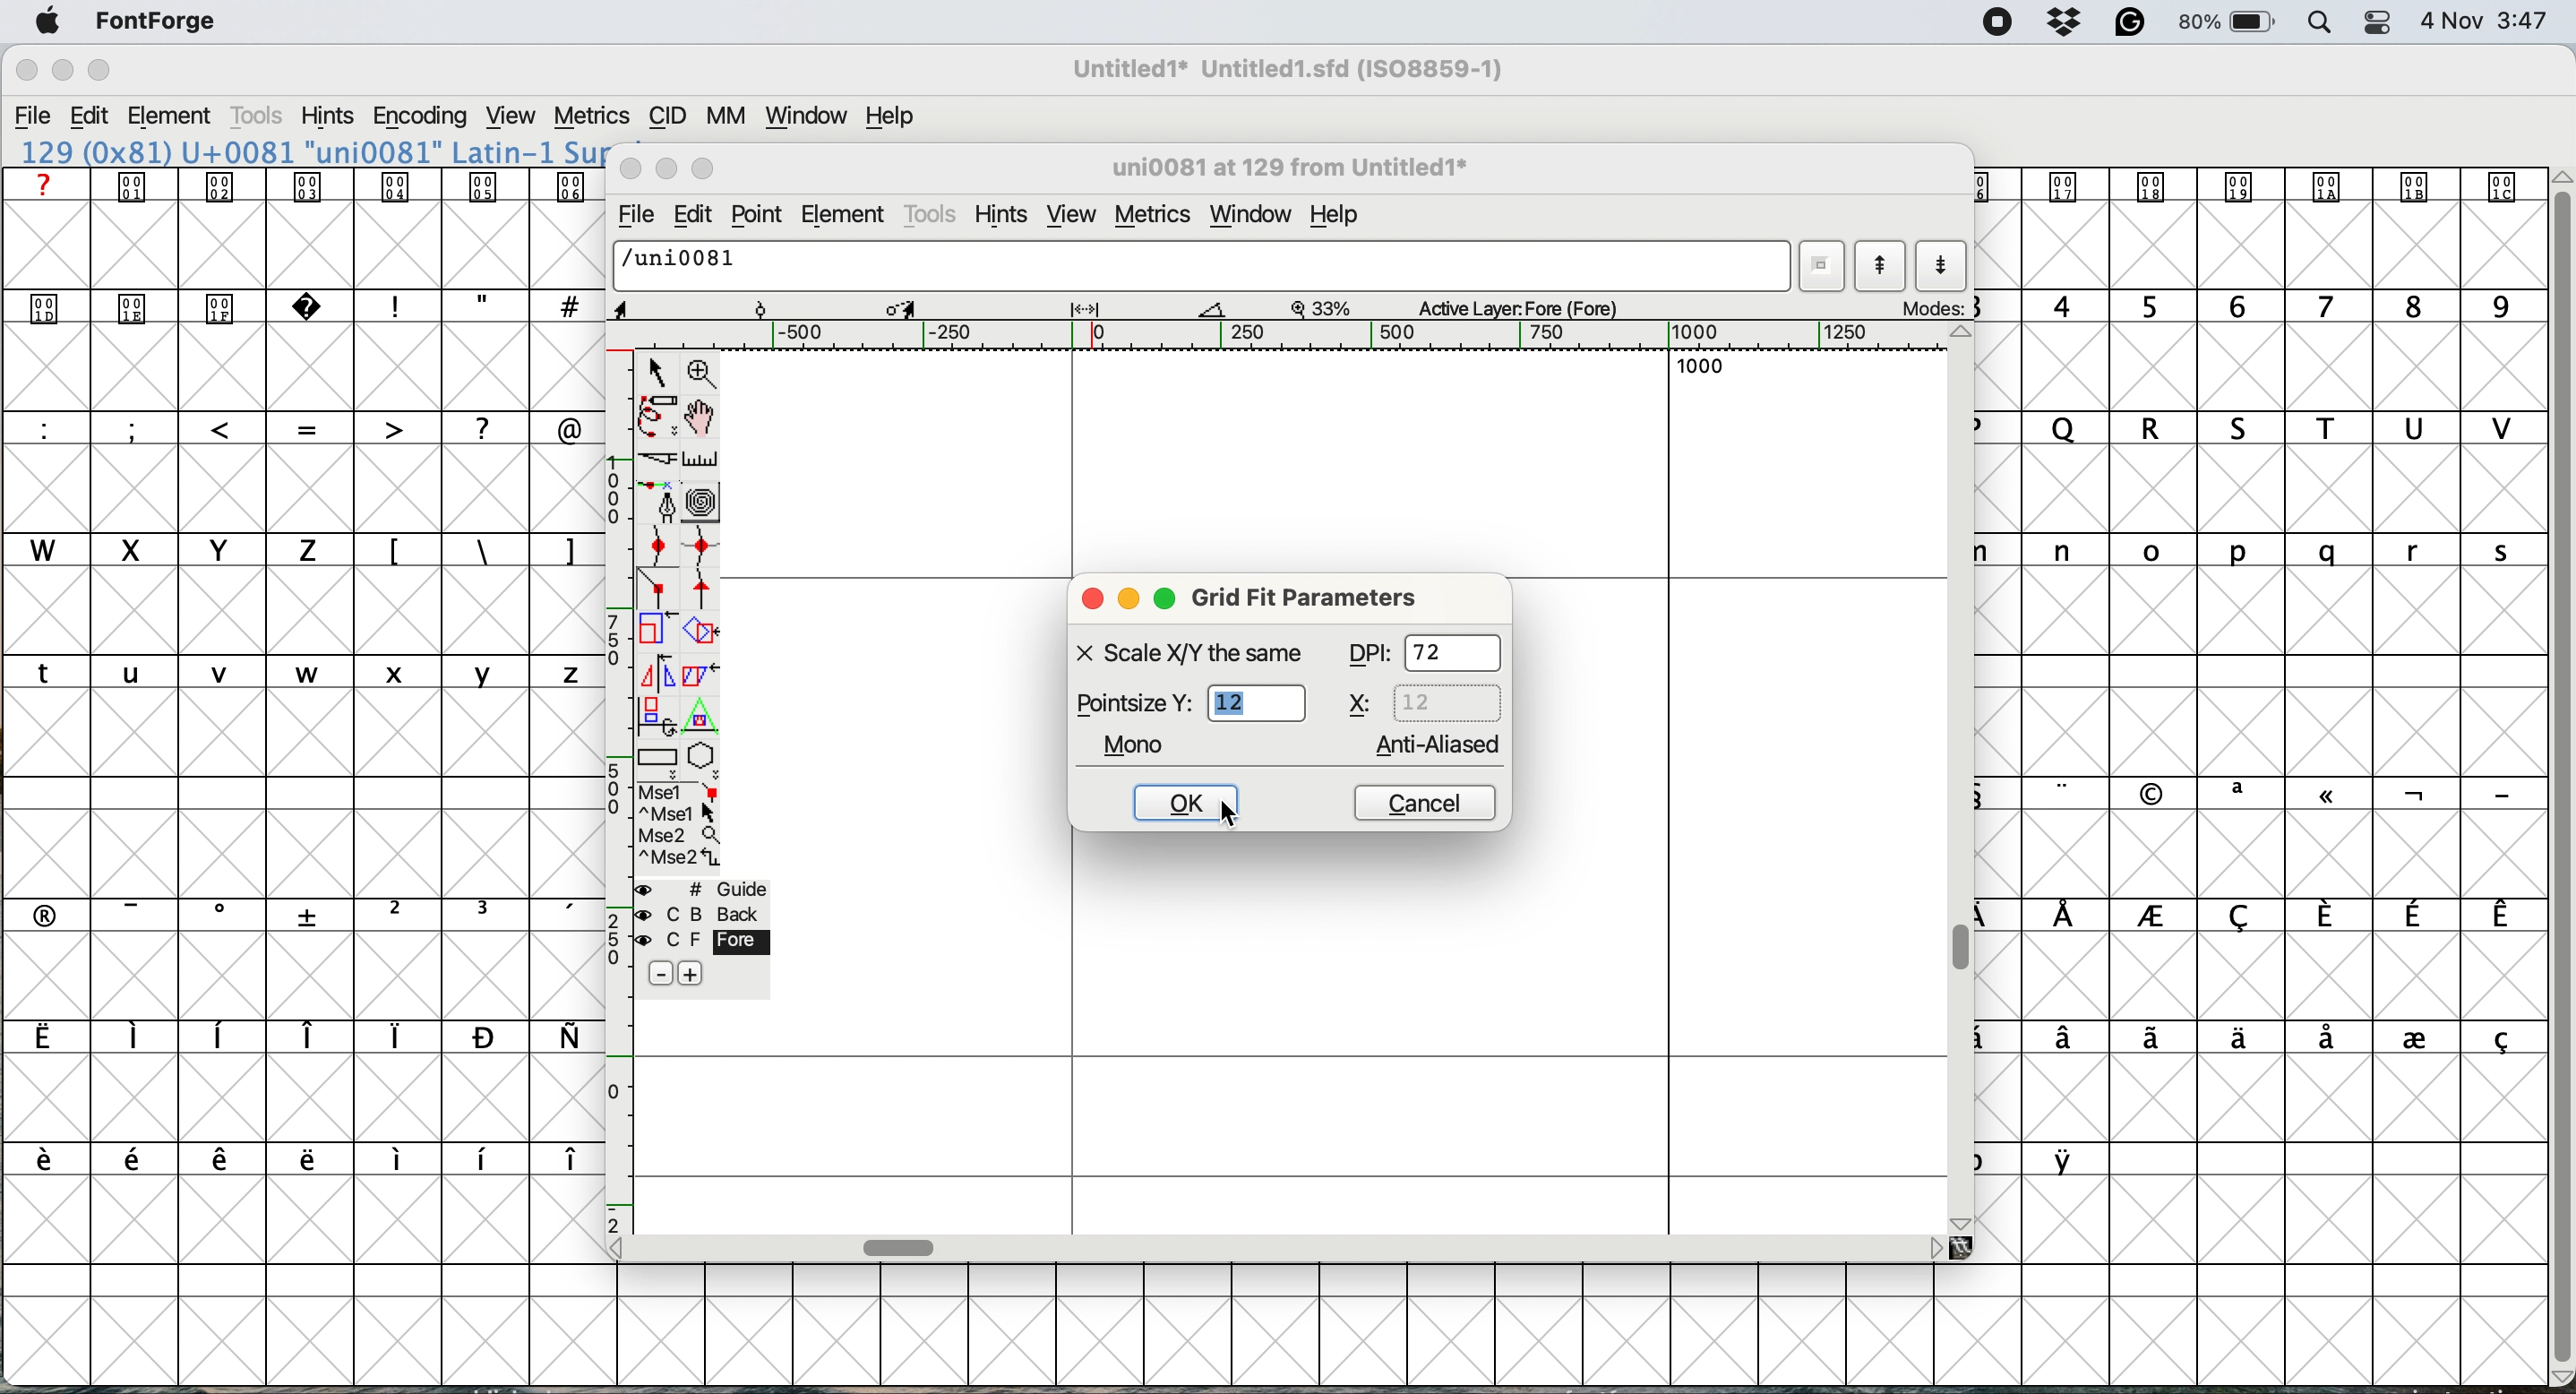 The image size is (2576, 1394). Describe the element at coordinates (702, 499) in the screenshot. I see `change whether spiro is active or not` at that location.